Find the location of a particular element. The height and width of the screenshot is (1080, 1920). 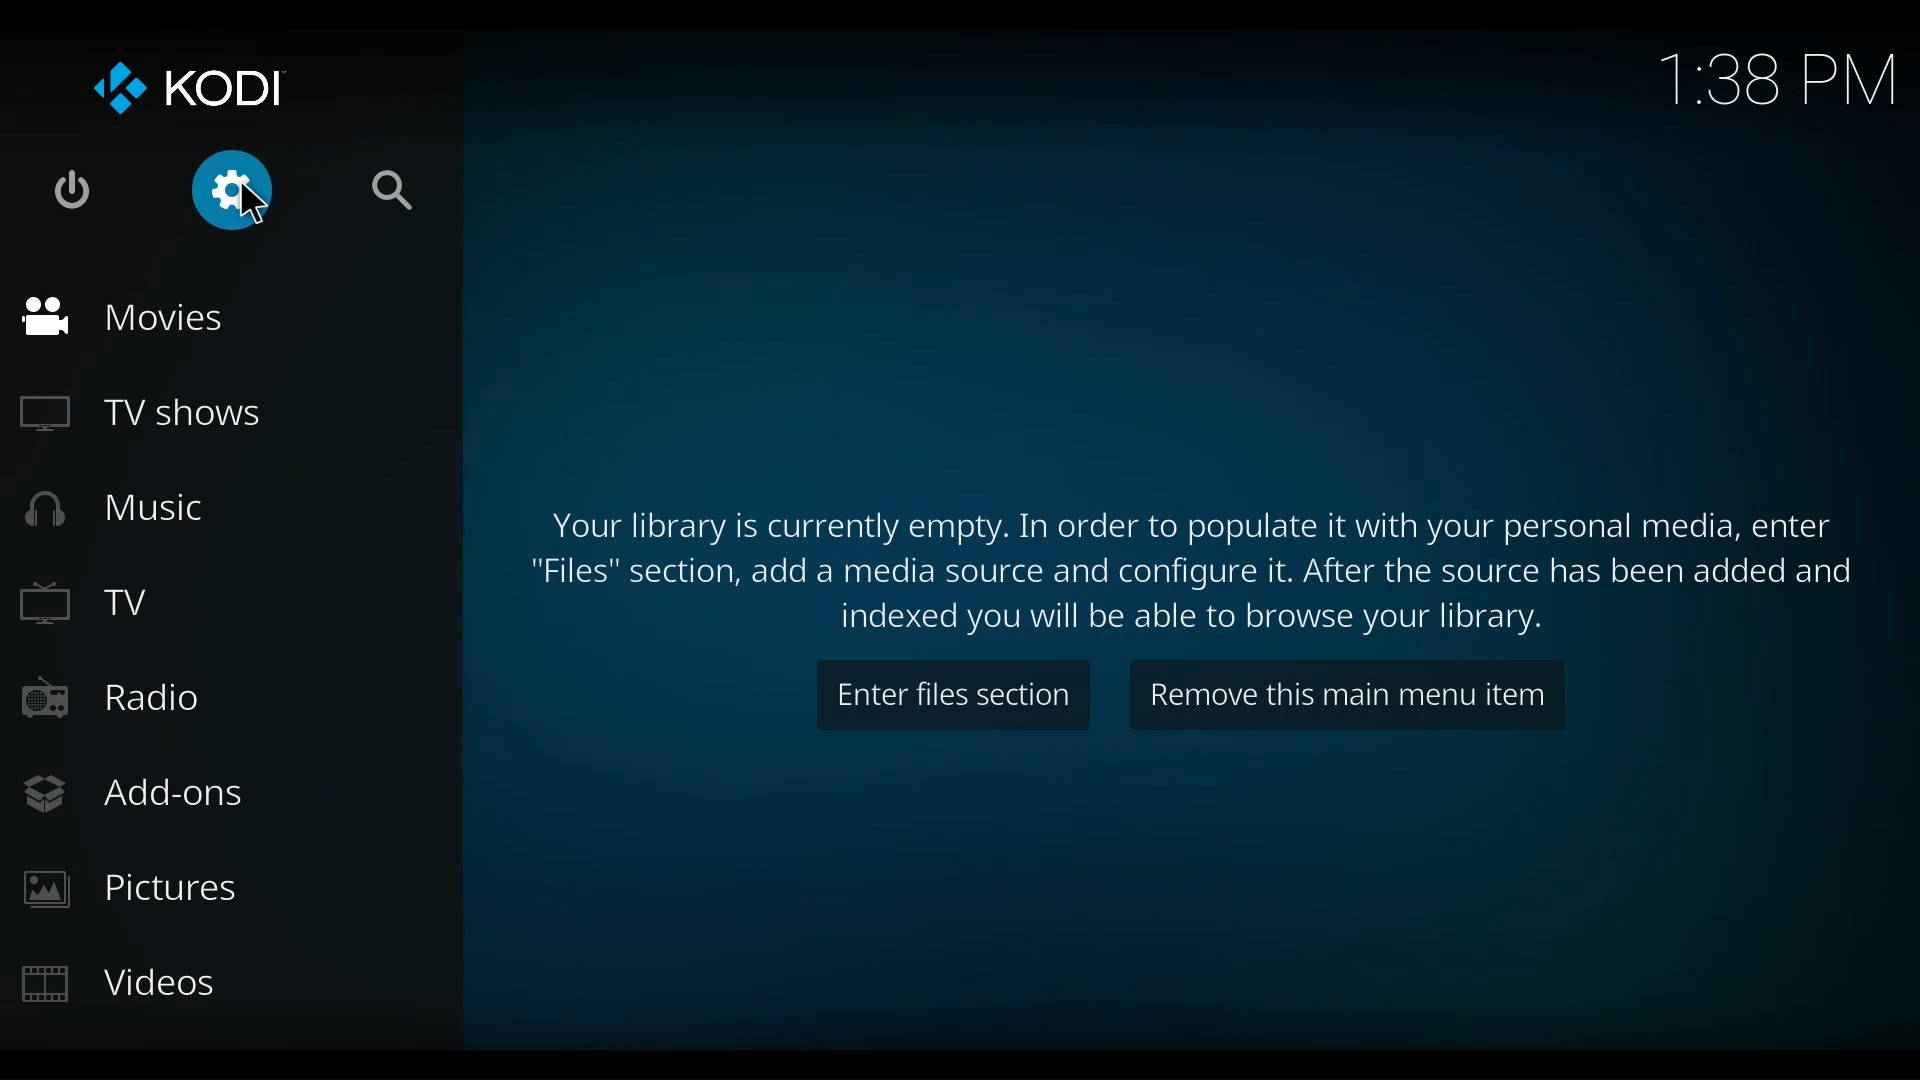

Search is located at coordinates (395, 189).